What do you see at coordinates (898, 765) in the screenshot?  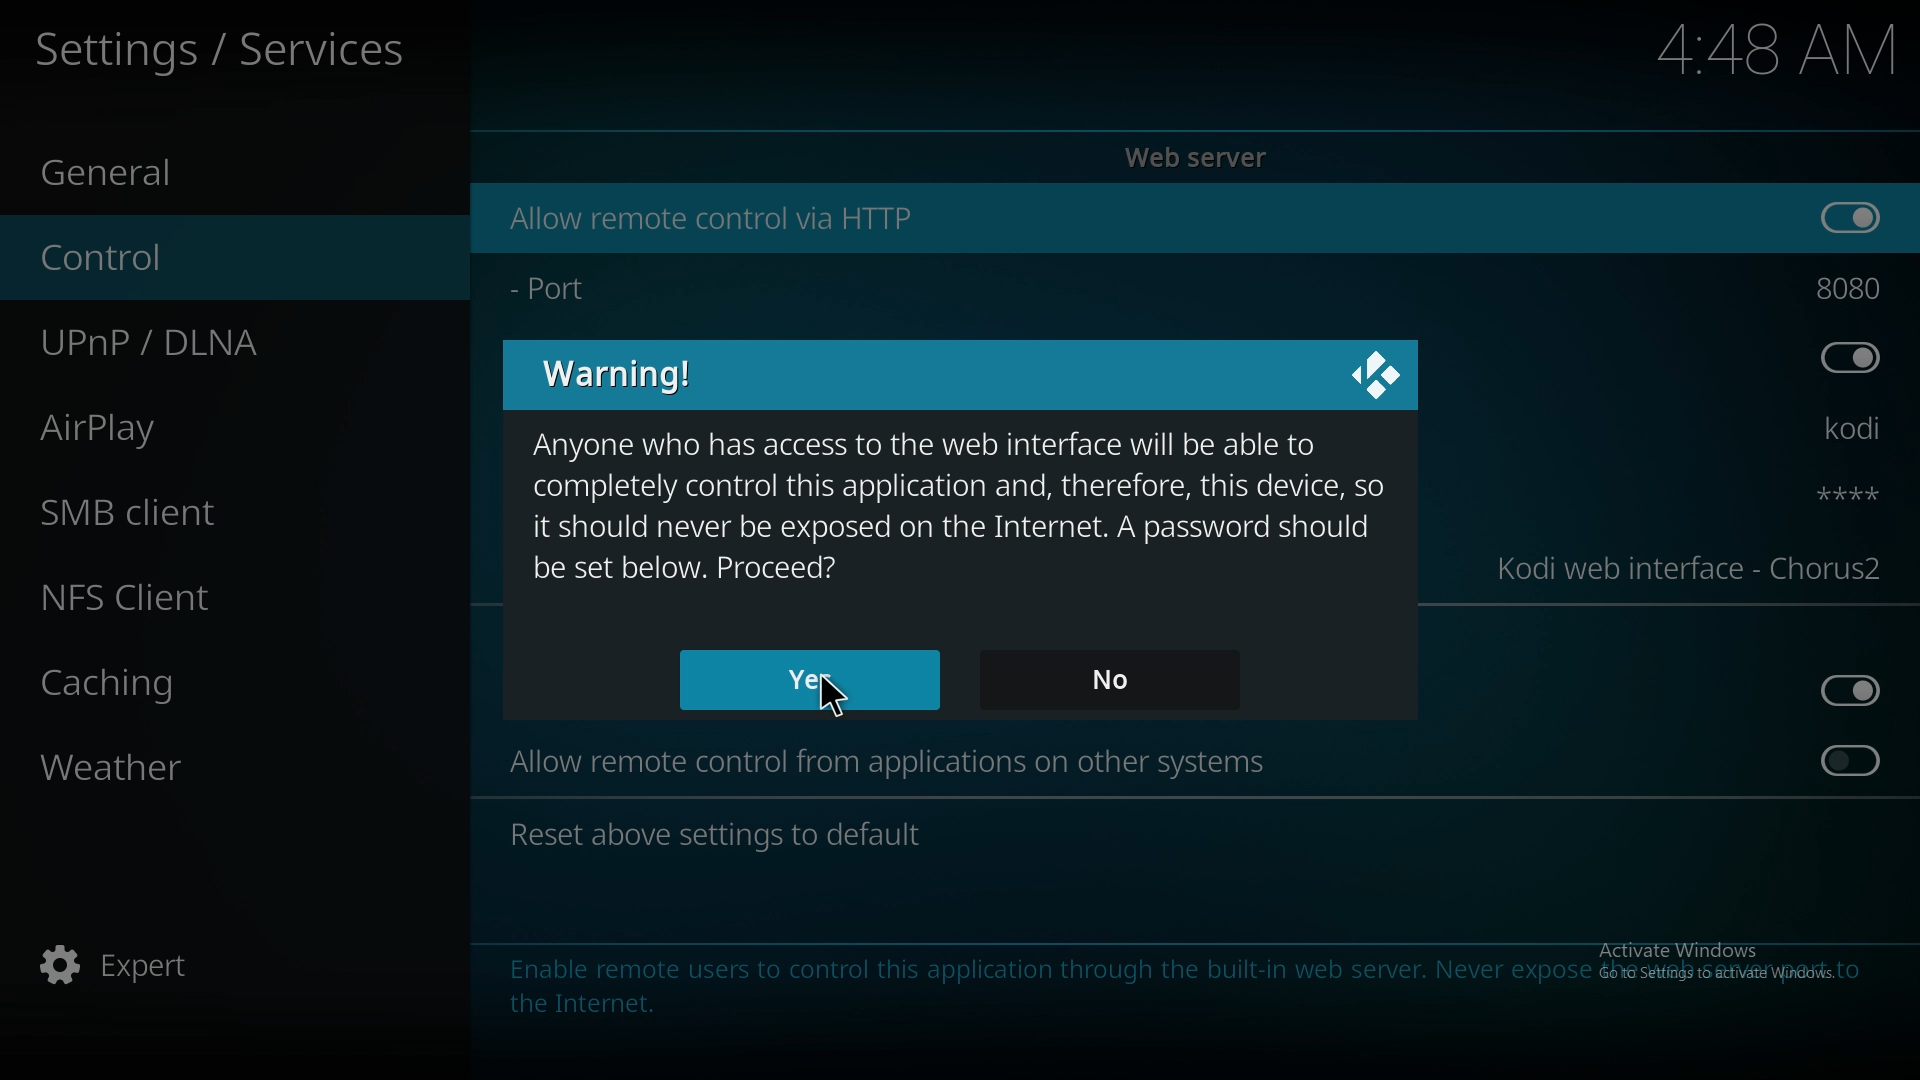 I see `allow remote control from apps on other system` at bounding box center [898, 765].